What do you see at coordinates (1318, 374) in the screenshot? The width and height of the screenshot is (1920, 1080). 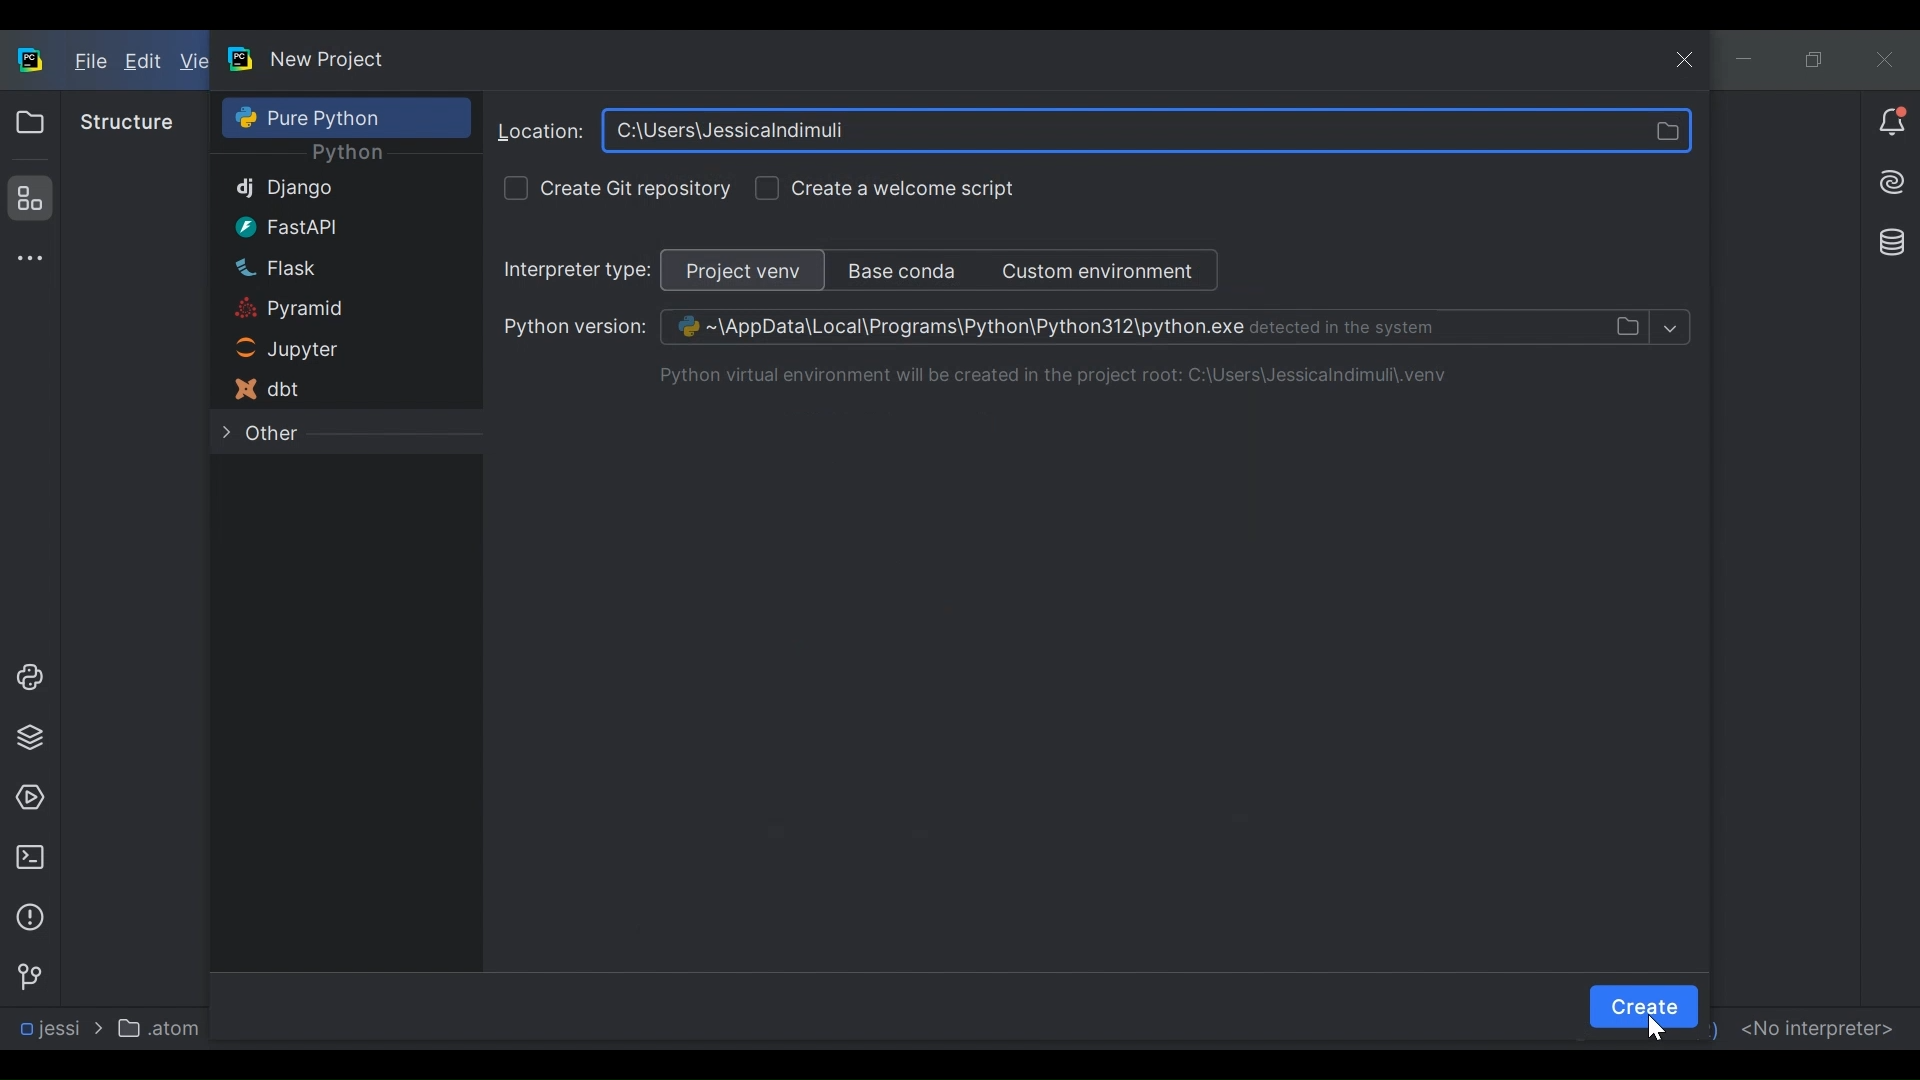 I see `Directories` at bounding box center [1318, 374].